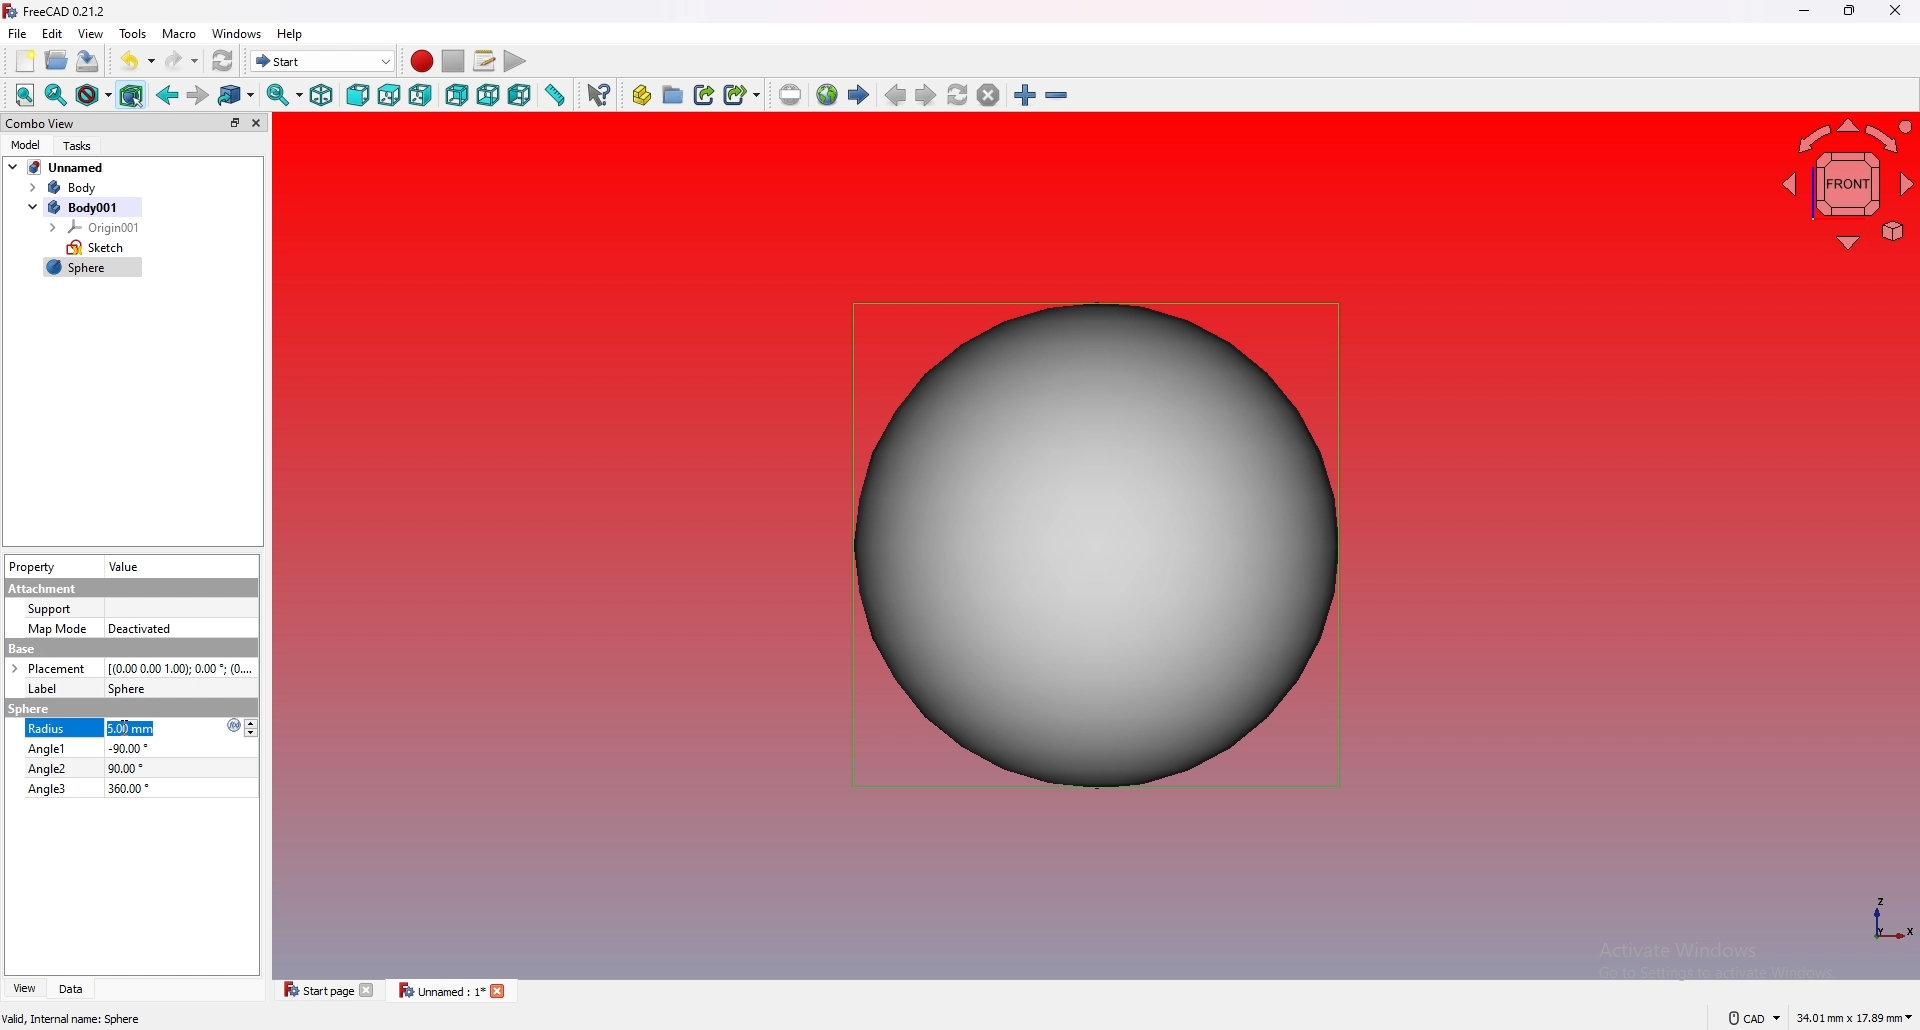 This screenshot has height=1030, width=1920. What do you see at coordinates (642, 95) in the screenshot?
I see `create part` at bounding box center [642, 95].